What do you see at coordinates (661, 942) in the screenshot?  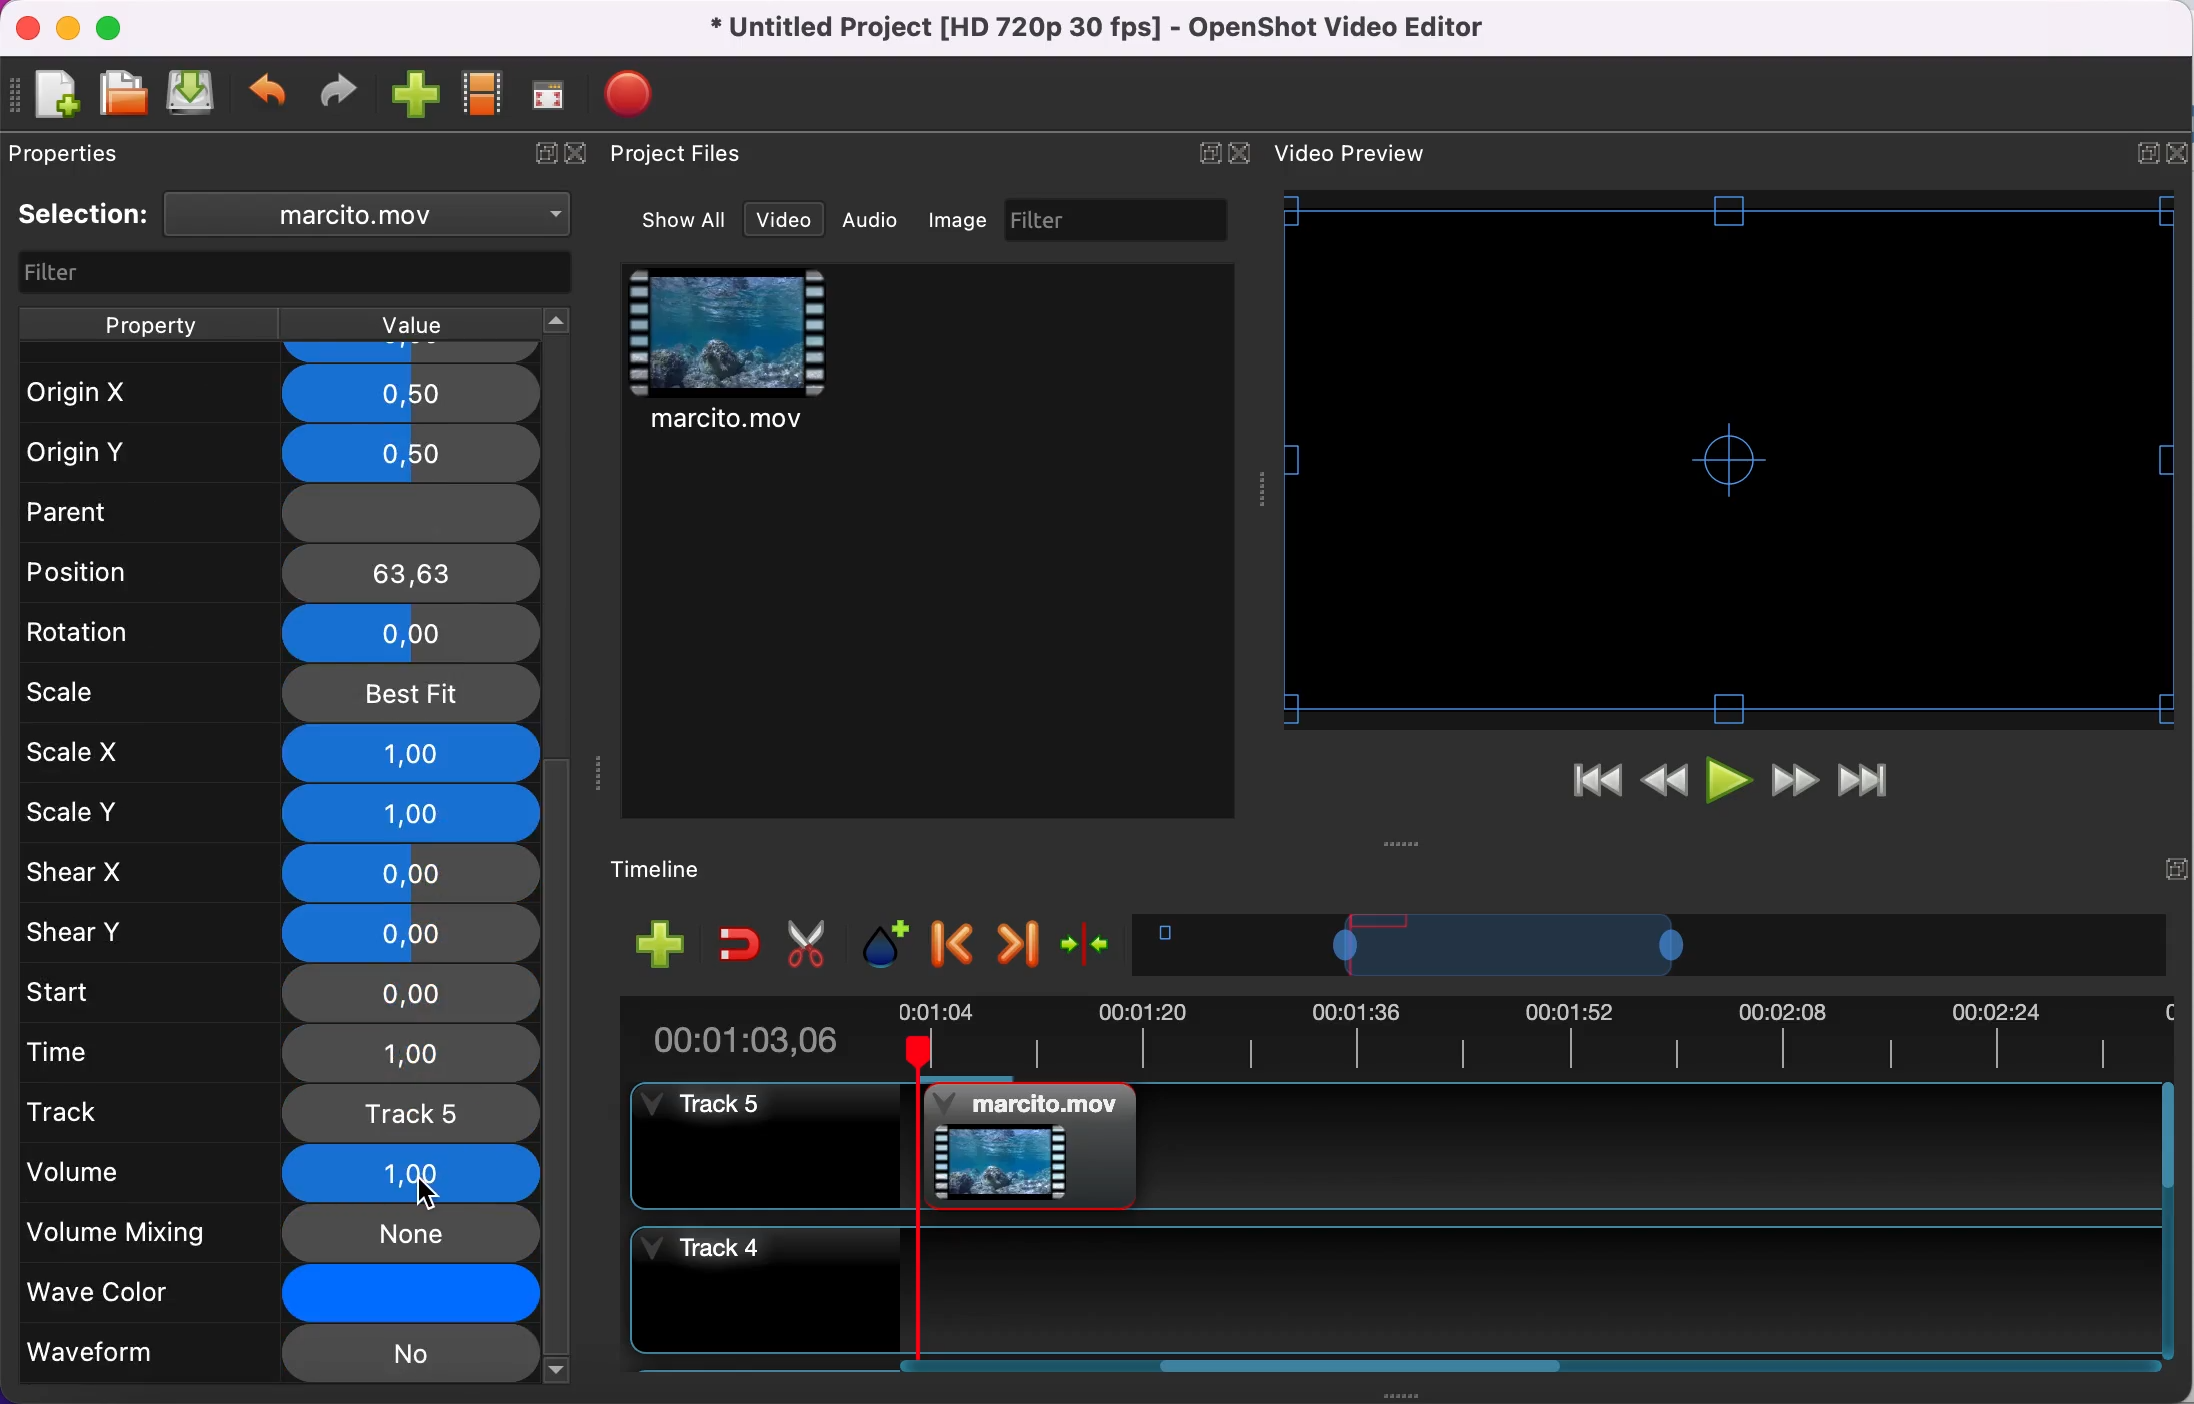 I see `add track` at bounding box center [661, 942].